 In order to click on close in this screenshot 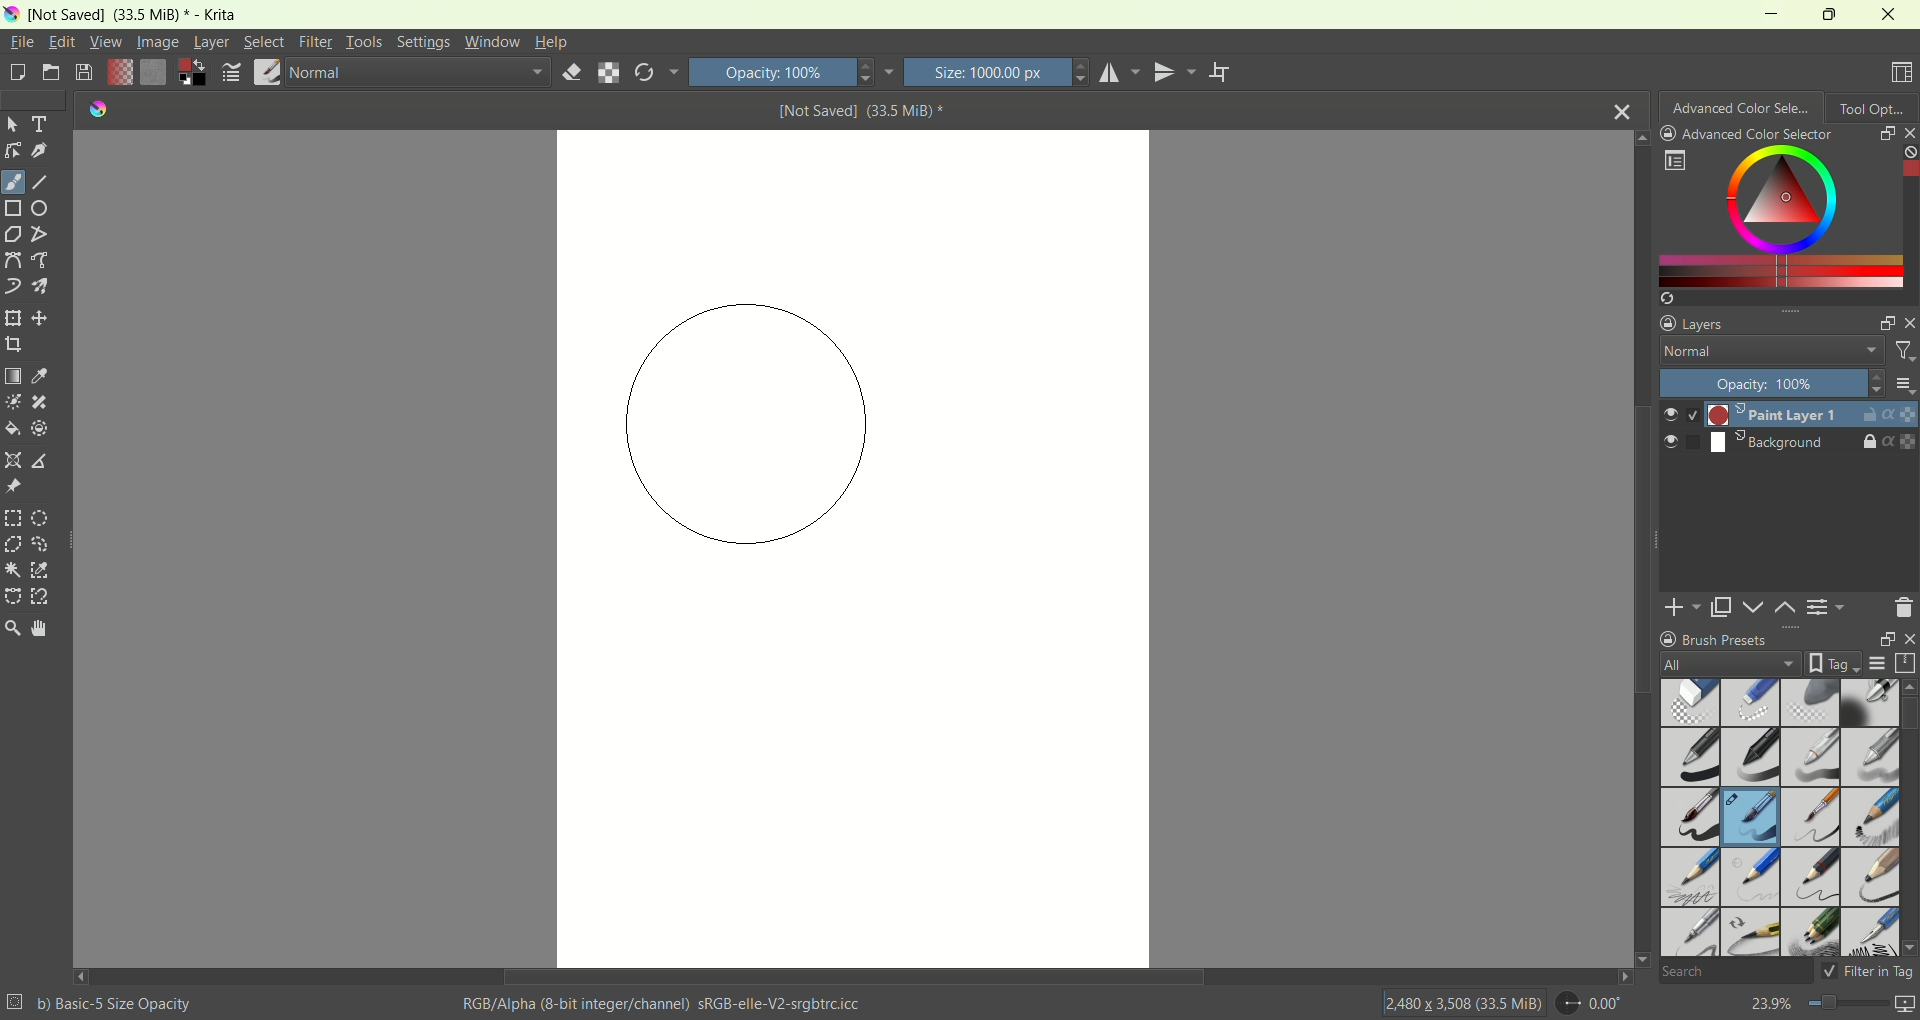, I will do `click(1890, 14)`.